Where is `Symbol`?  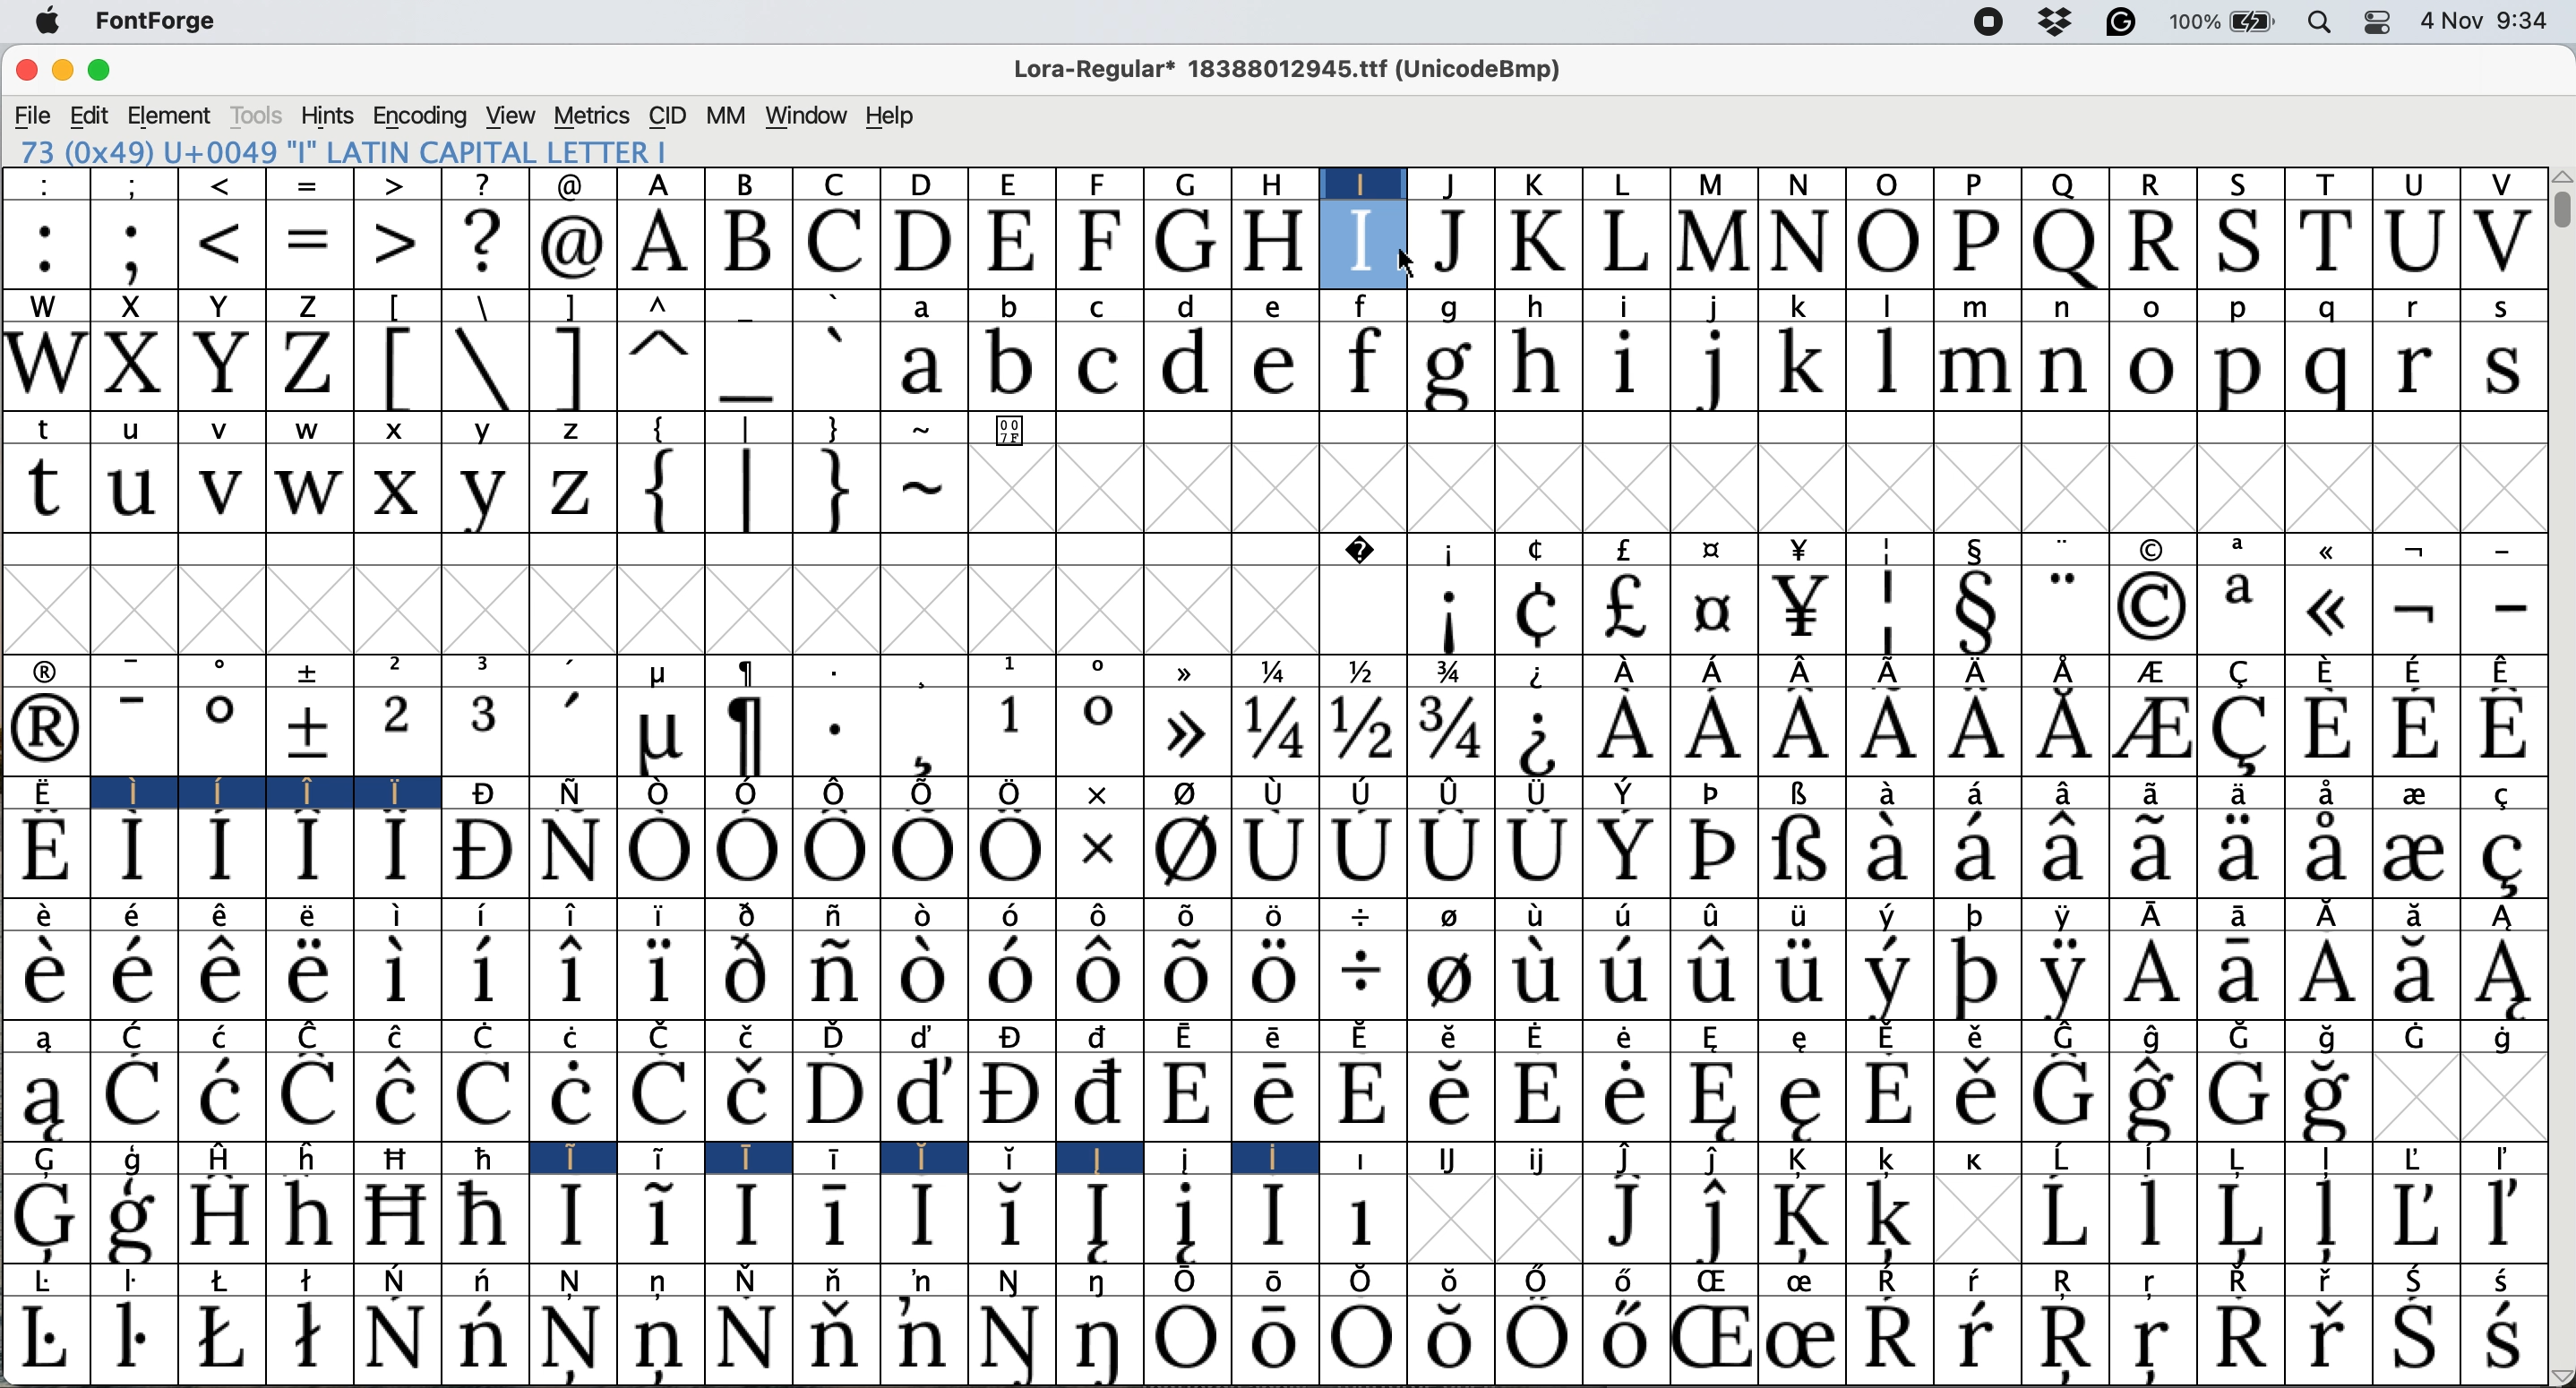
Symbol is located at coordinates (1892, 912).